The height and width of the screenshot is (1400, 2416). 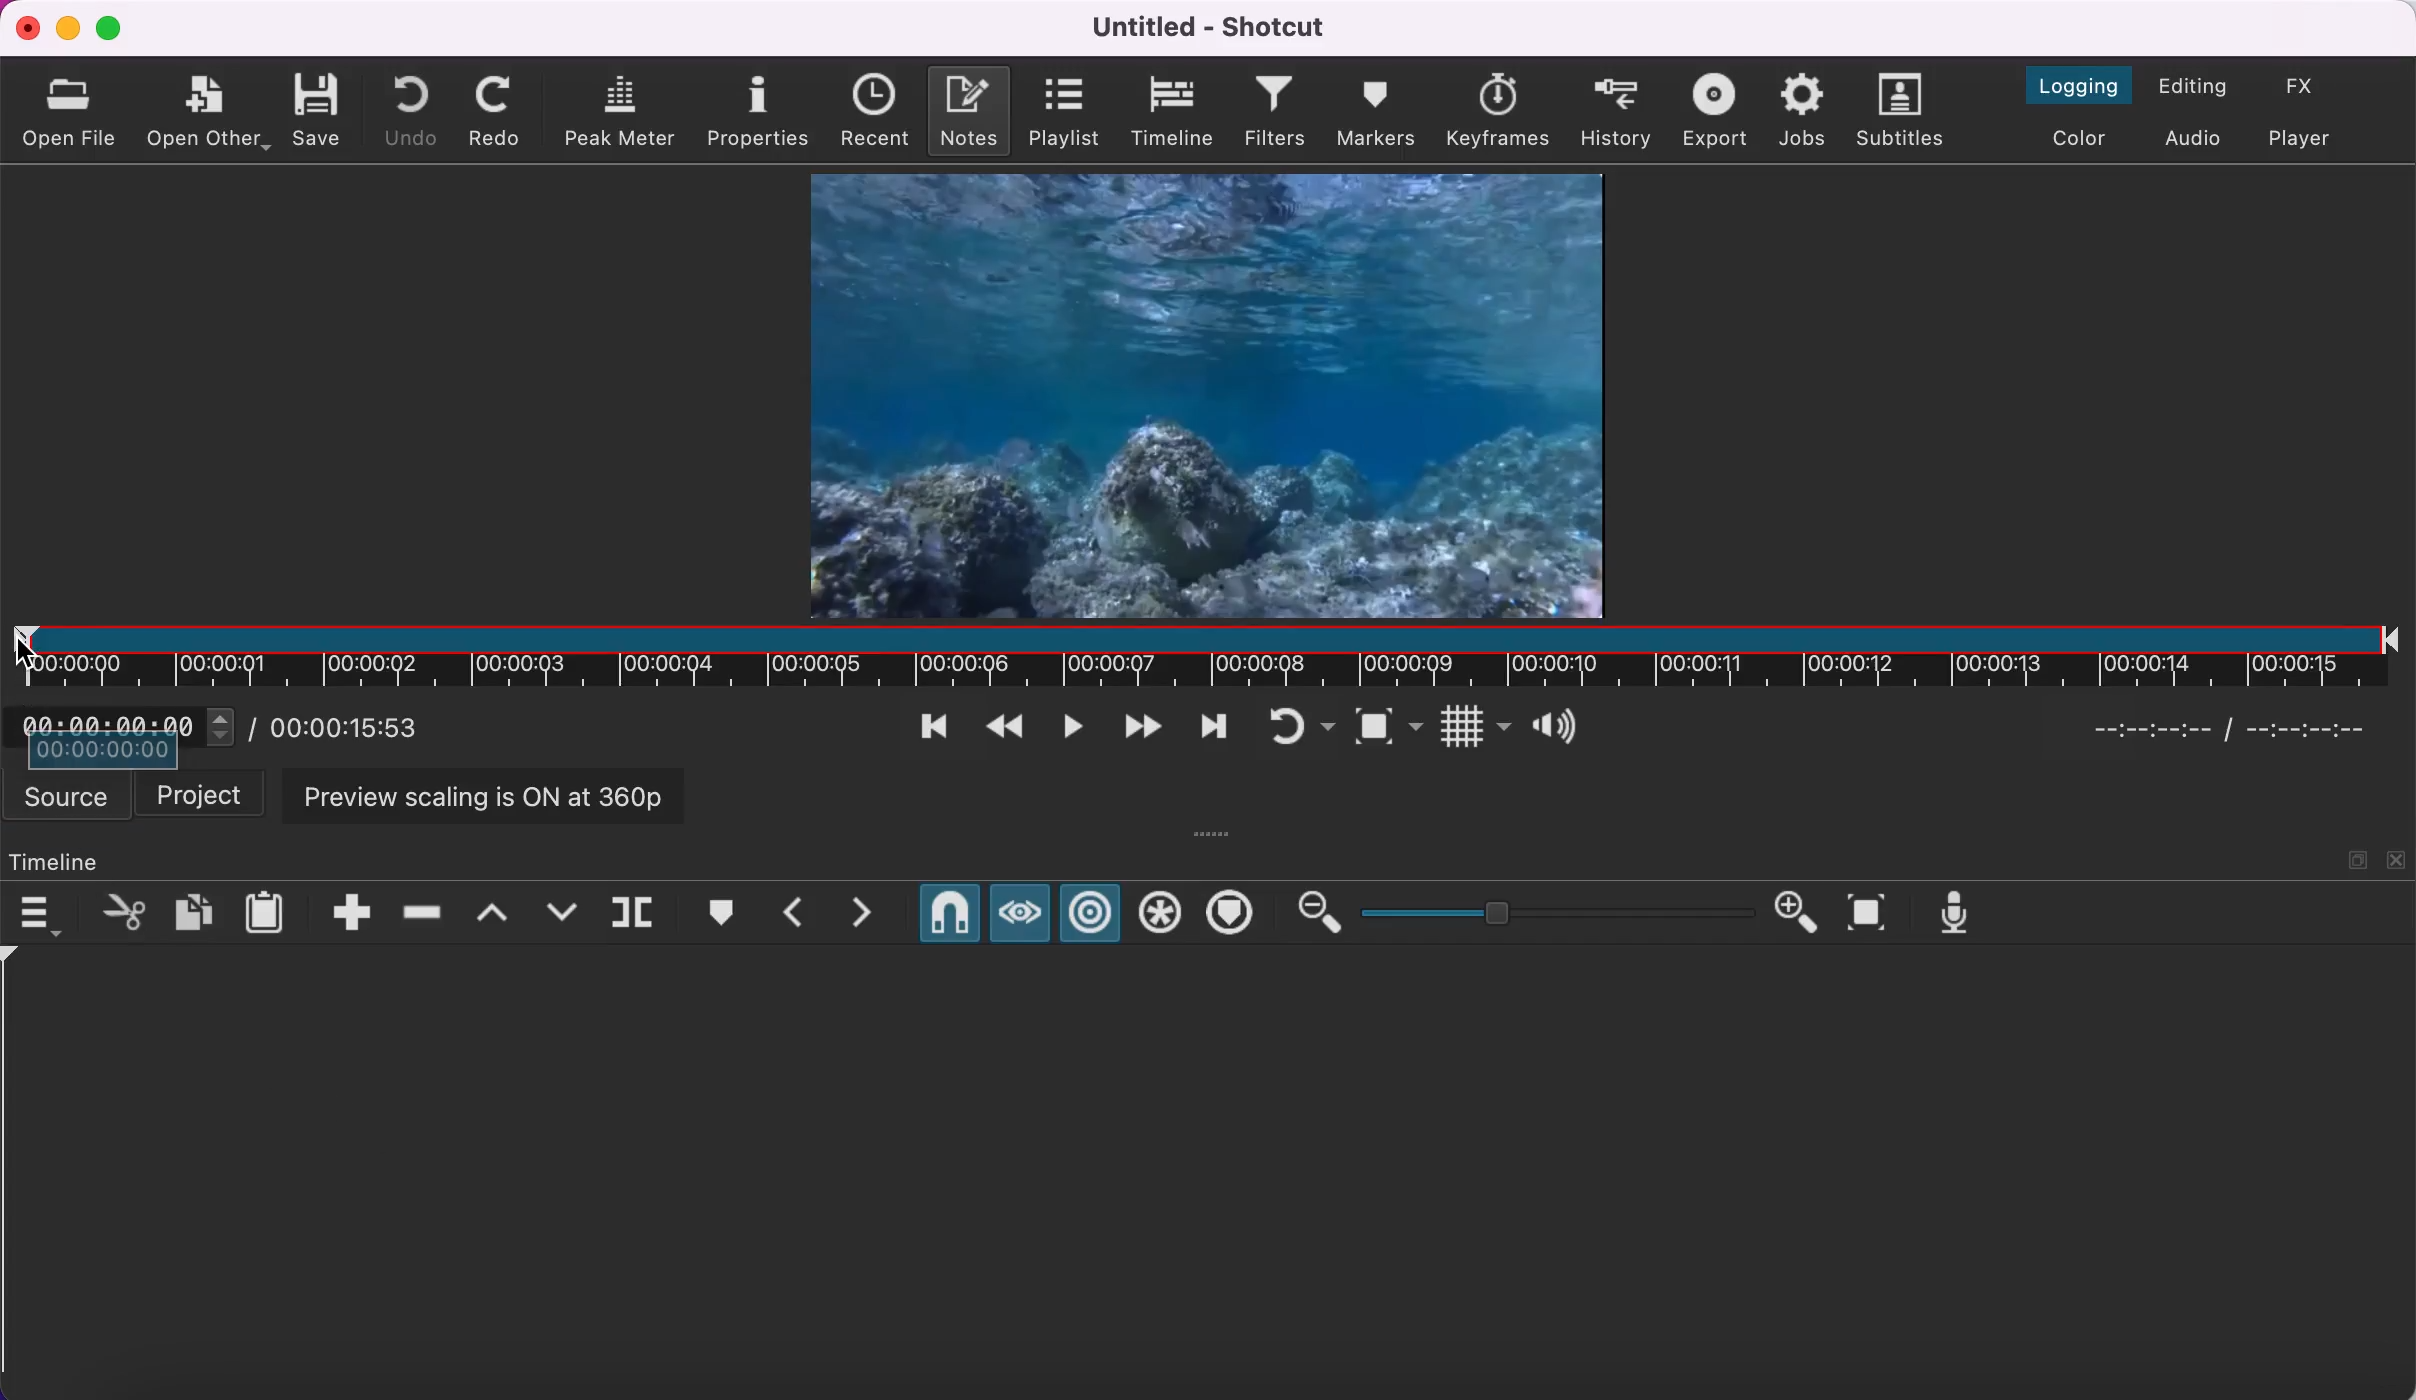 I want to click on markers, so click(x=1376, y=113).